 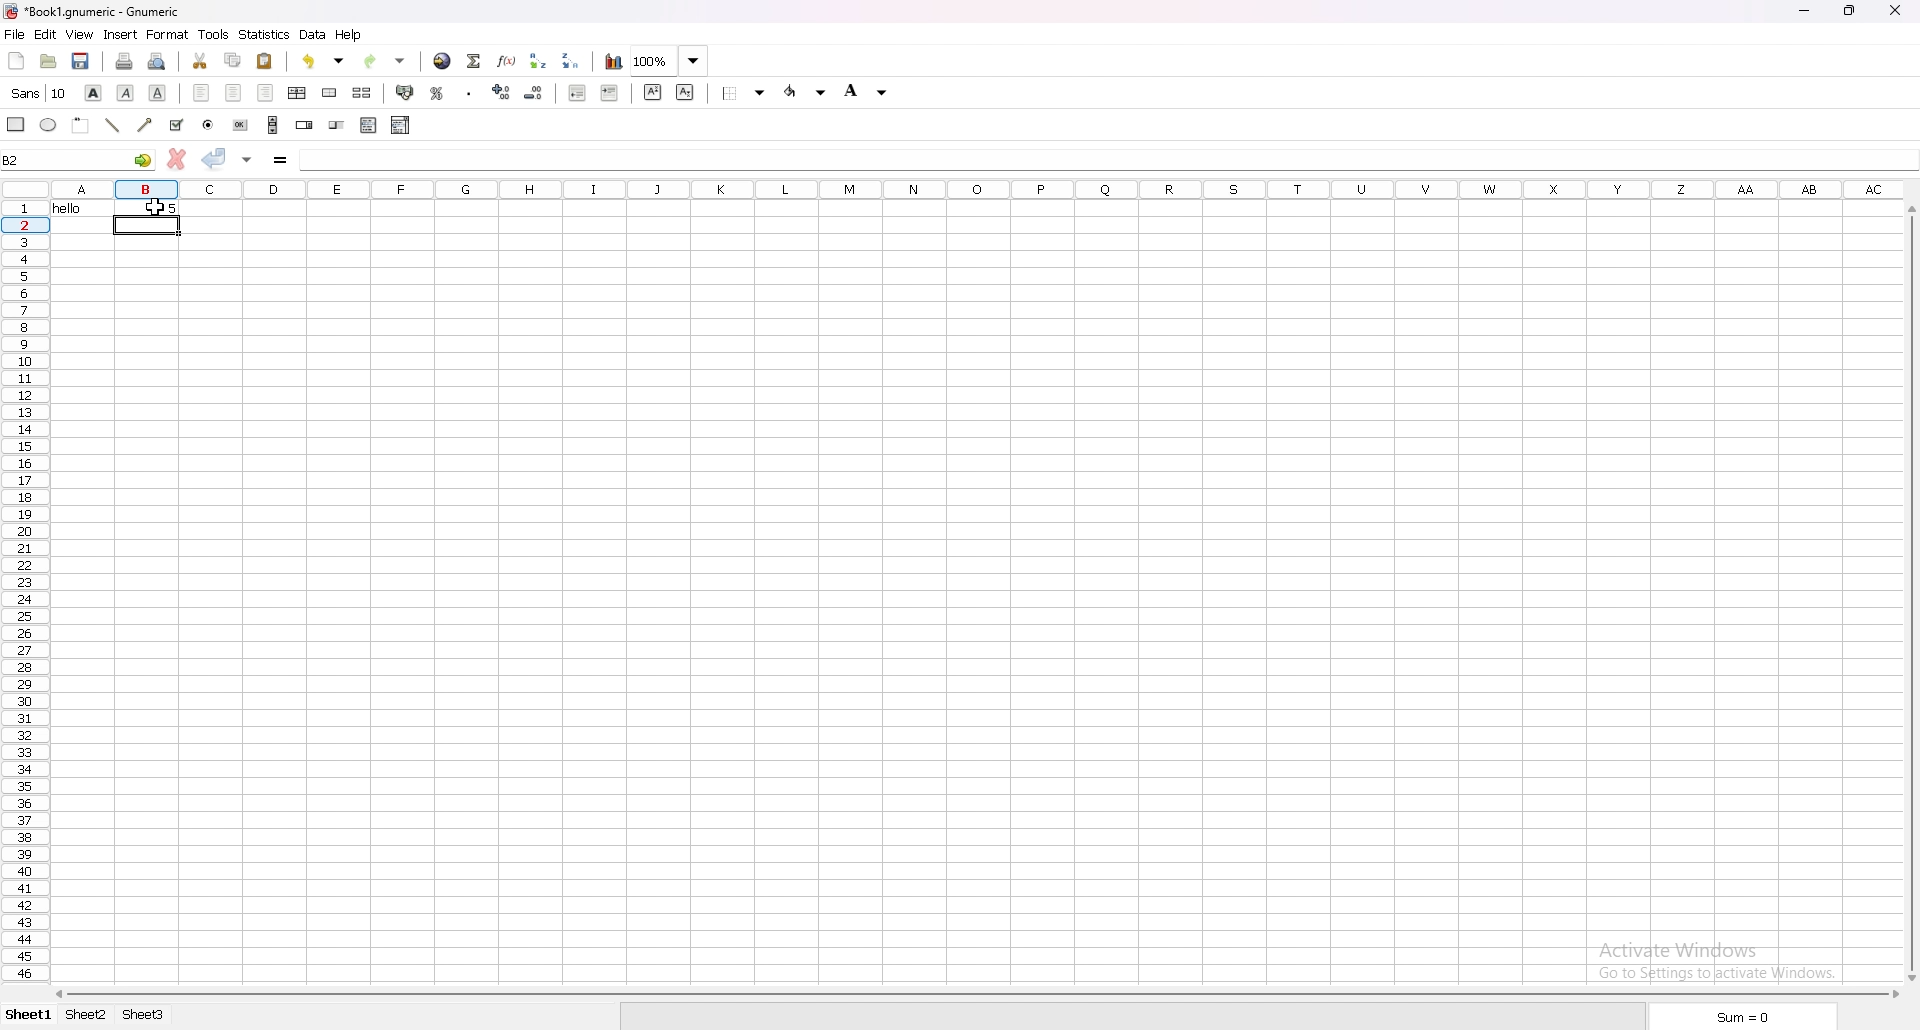 I want to click on superscript, so click(x=653, y=92).